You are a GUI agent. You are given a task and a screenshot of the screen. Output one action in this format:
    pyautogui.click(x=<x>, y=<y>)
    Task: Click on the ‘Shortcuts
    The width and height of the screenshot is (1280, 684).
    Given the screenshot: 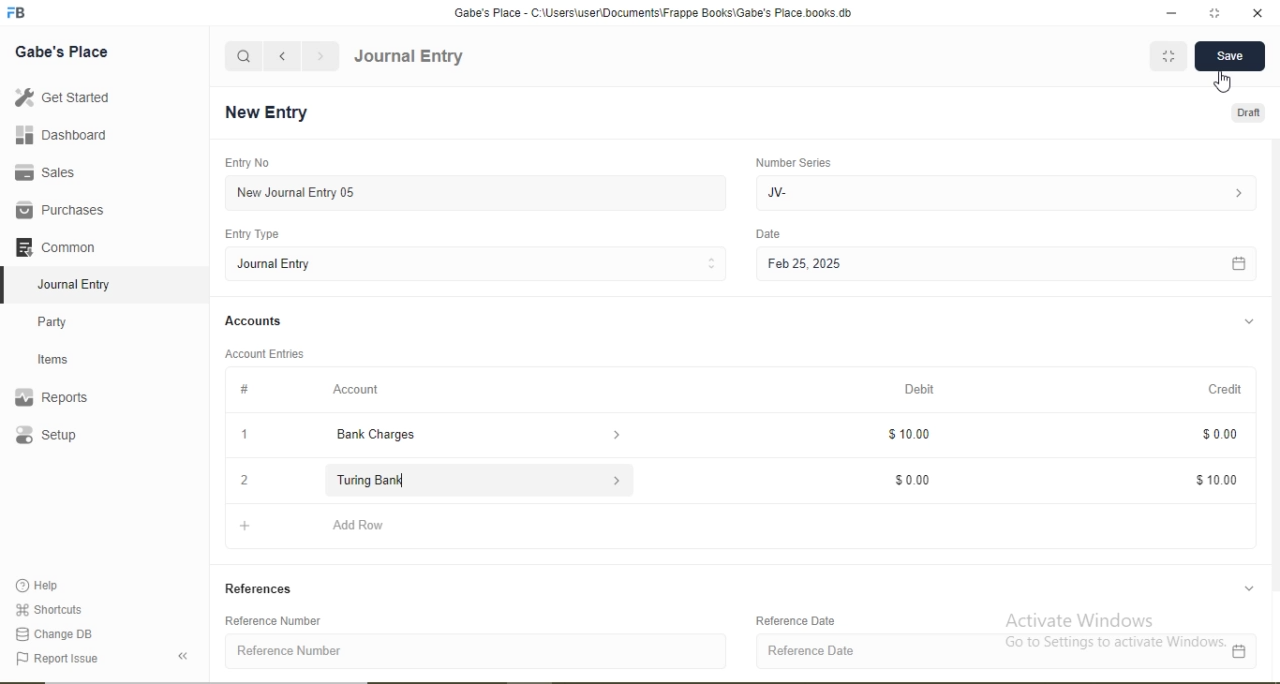 What is the action you would take?
    pyautogui.click(x=51, y=608)
    